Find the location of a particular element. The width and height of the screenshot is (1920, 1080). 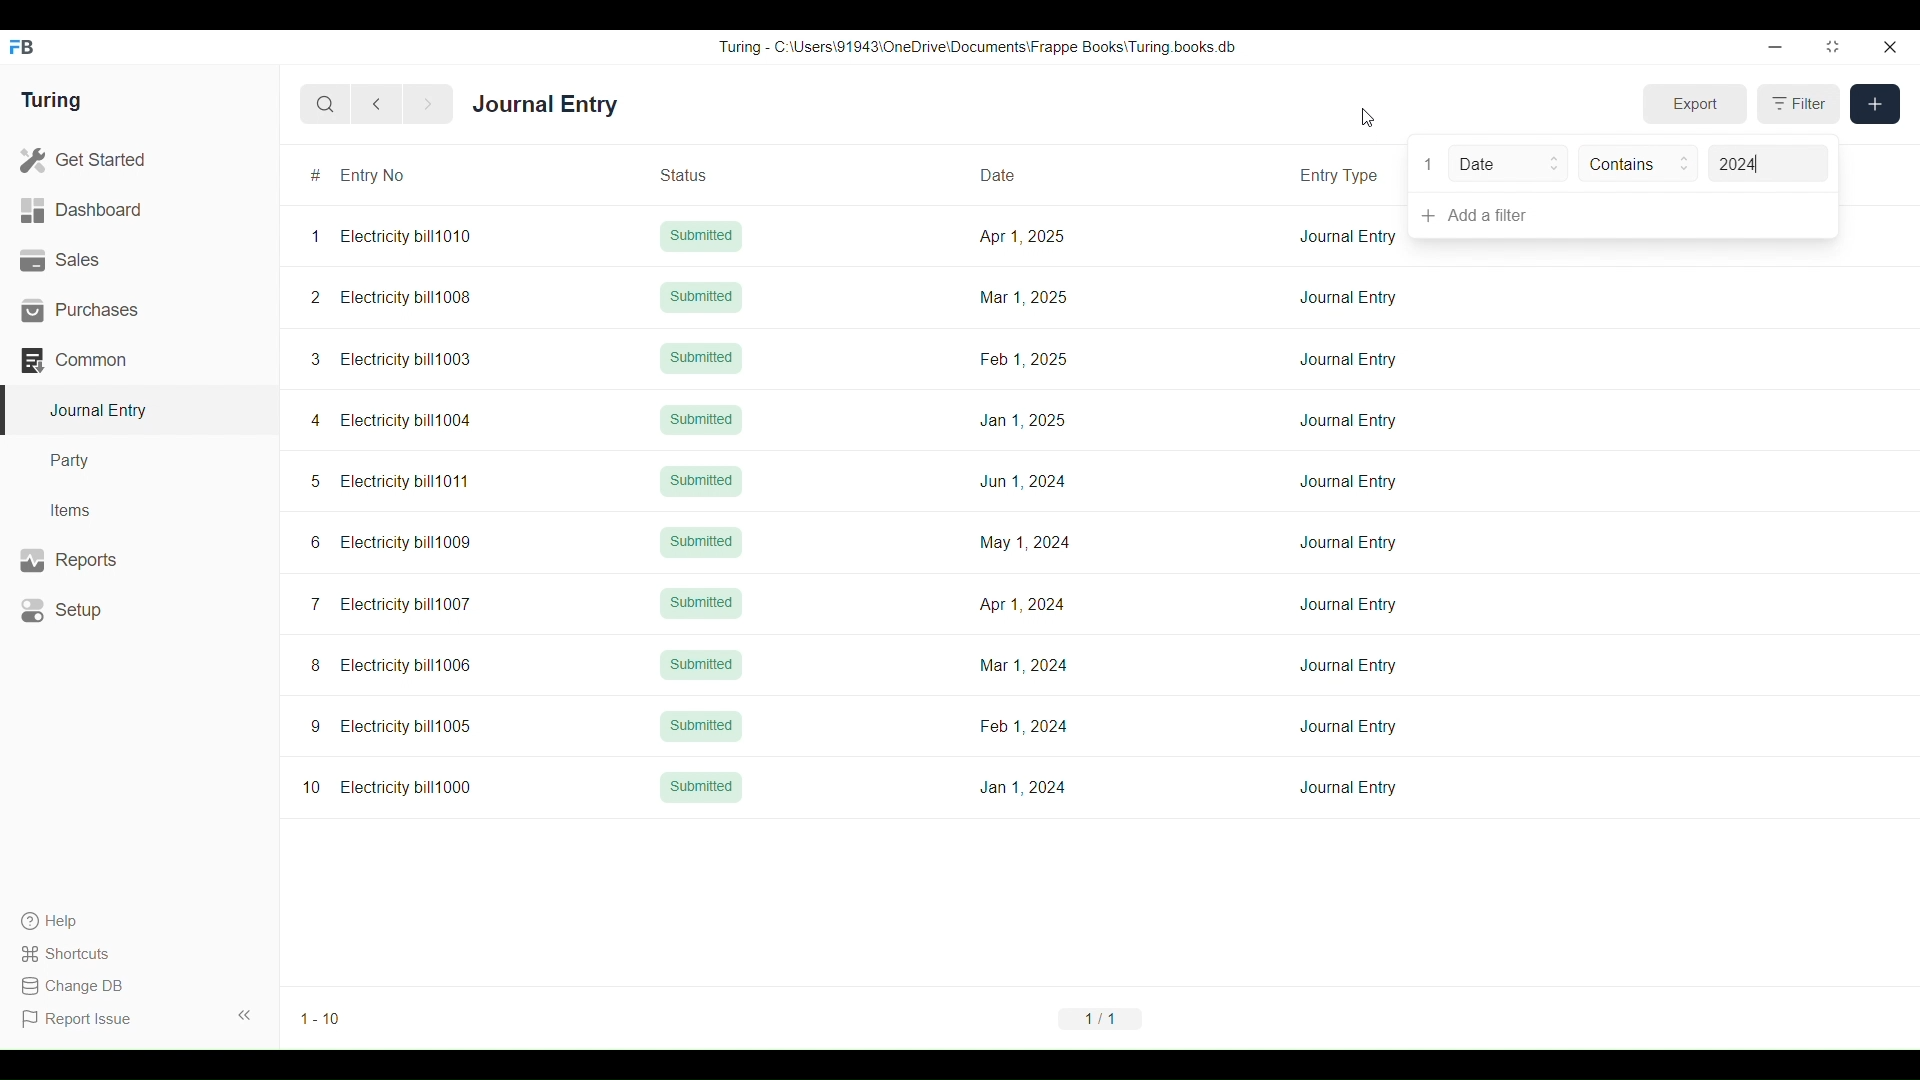

Items is located at coordinates (140, 511).